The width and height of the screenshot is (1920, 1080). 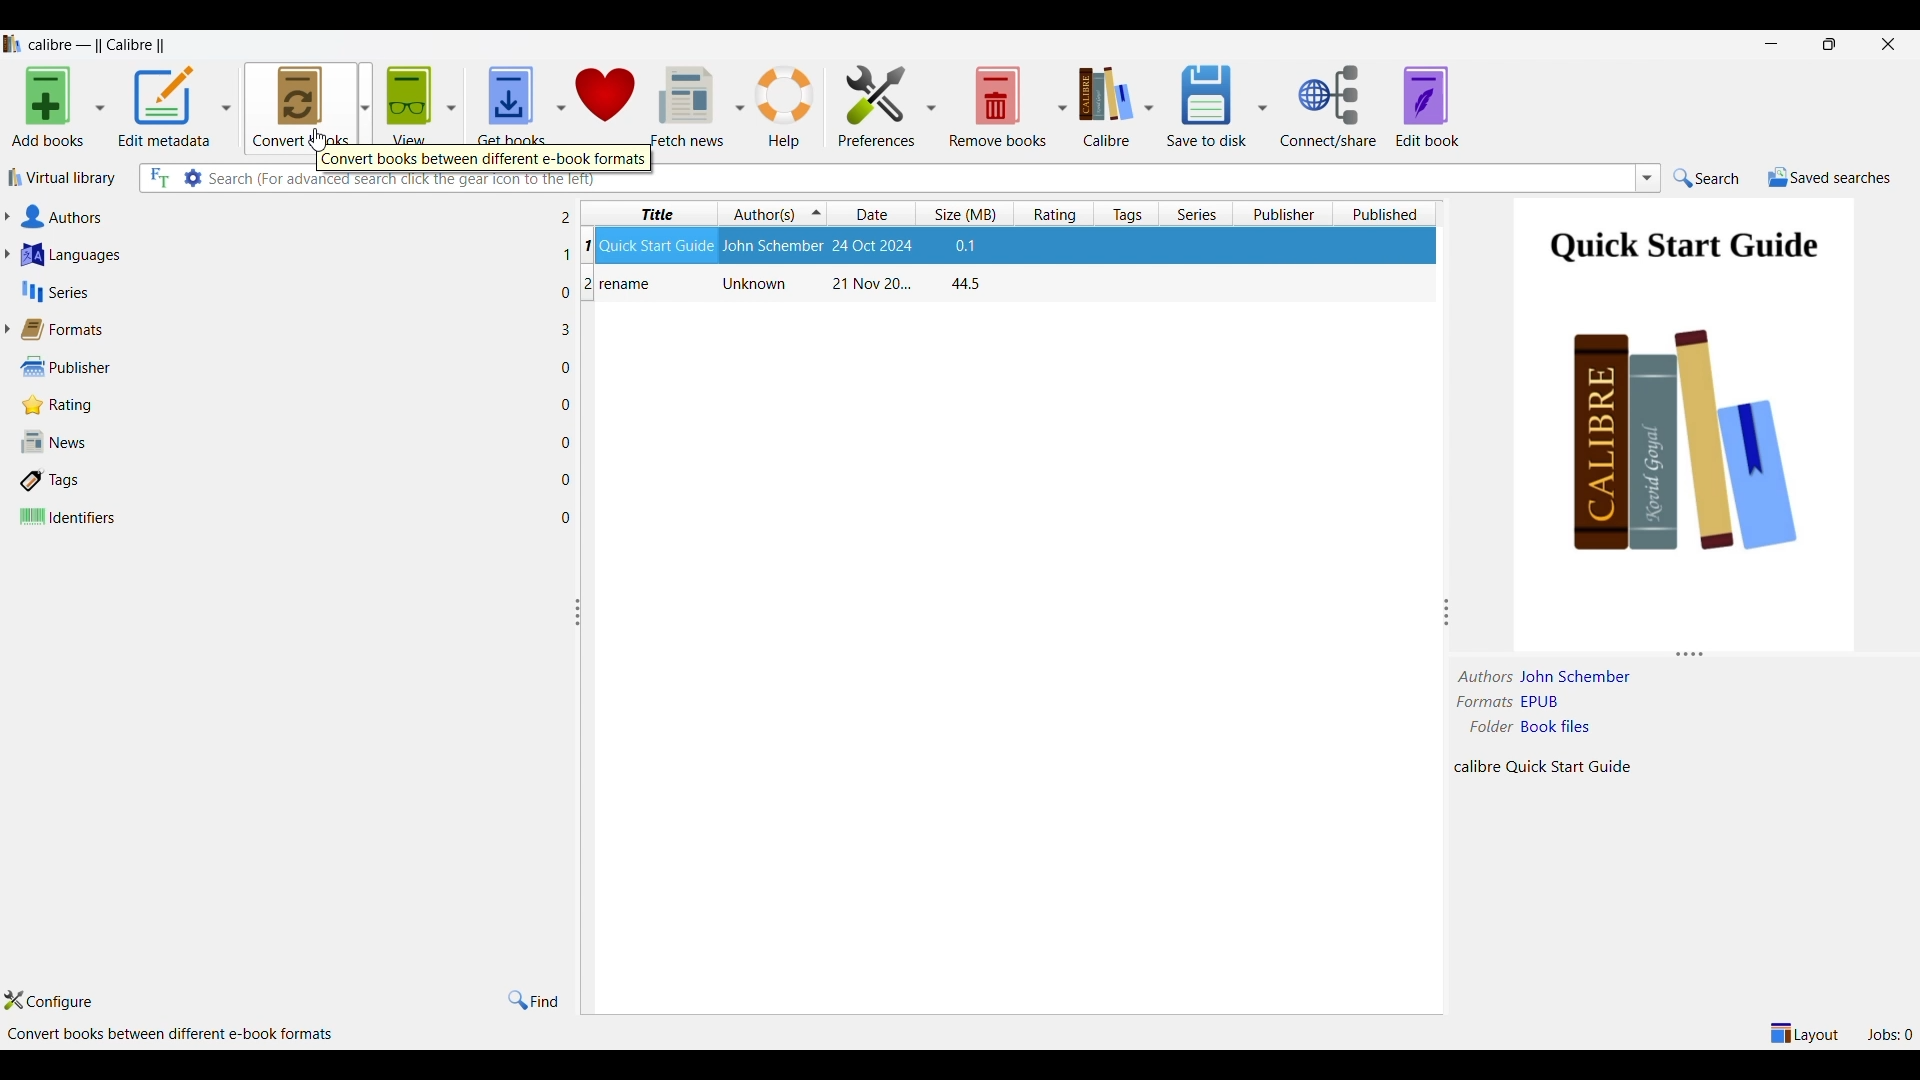 What do you see at coordinates (301, 105) in the screenshot?
I see `Convert books` at bounding box center [301, 105].